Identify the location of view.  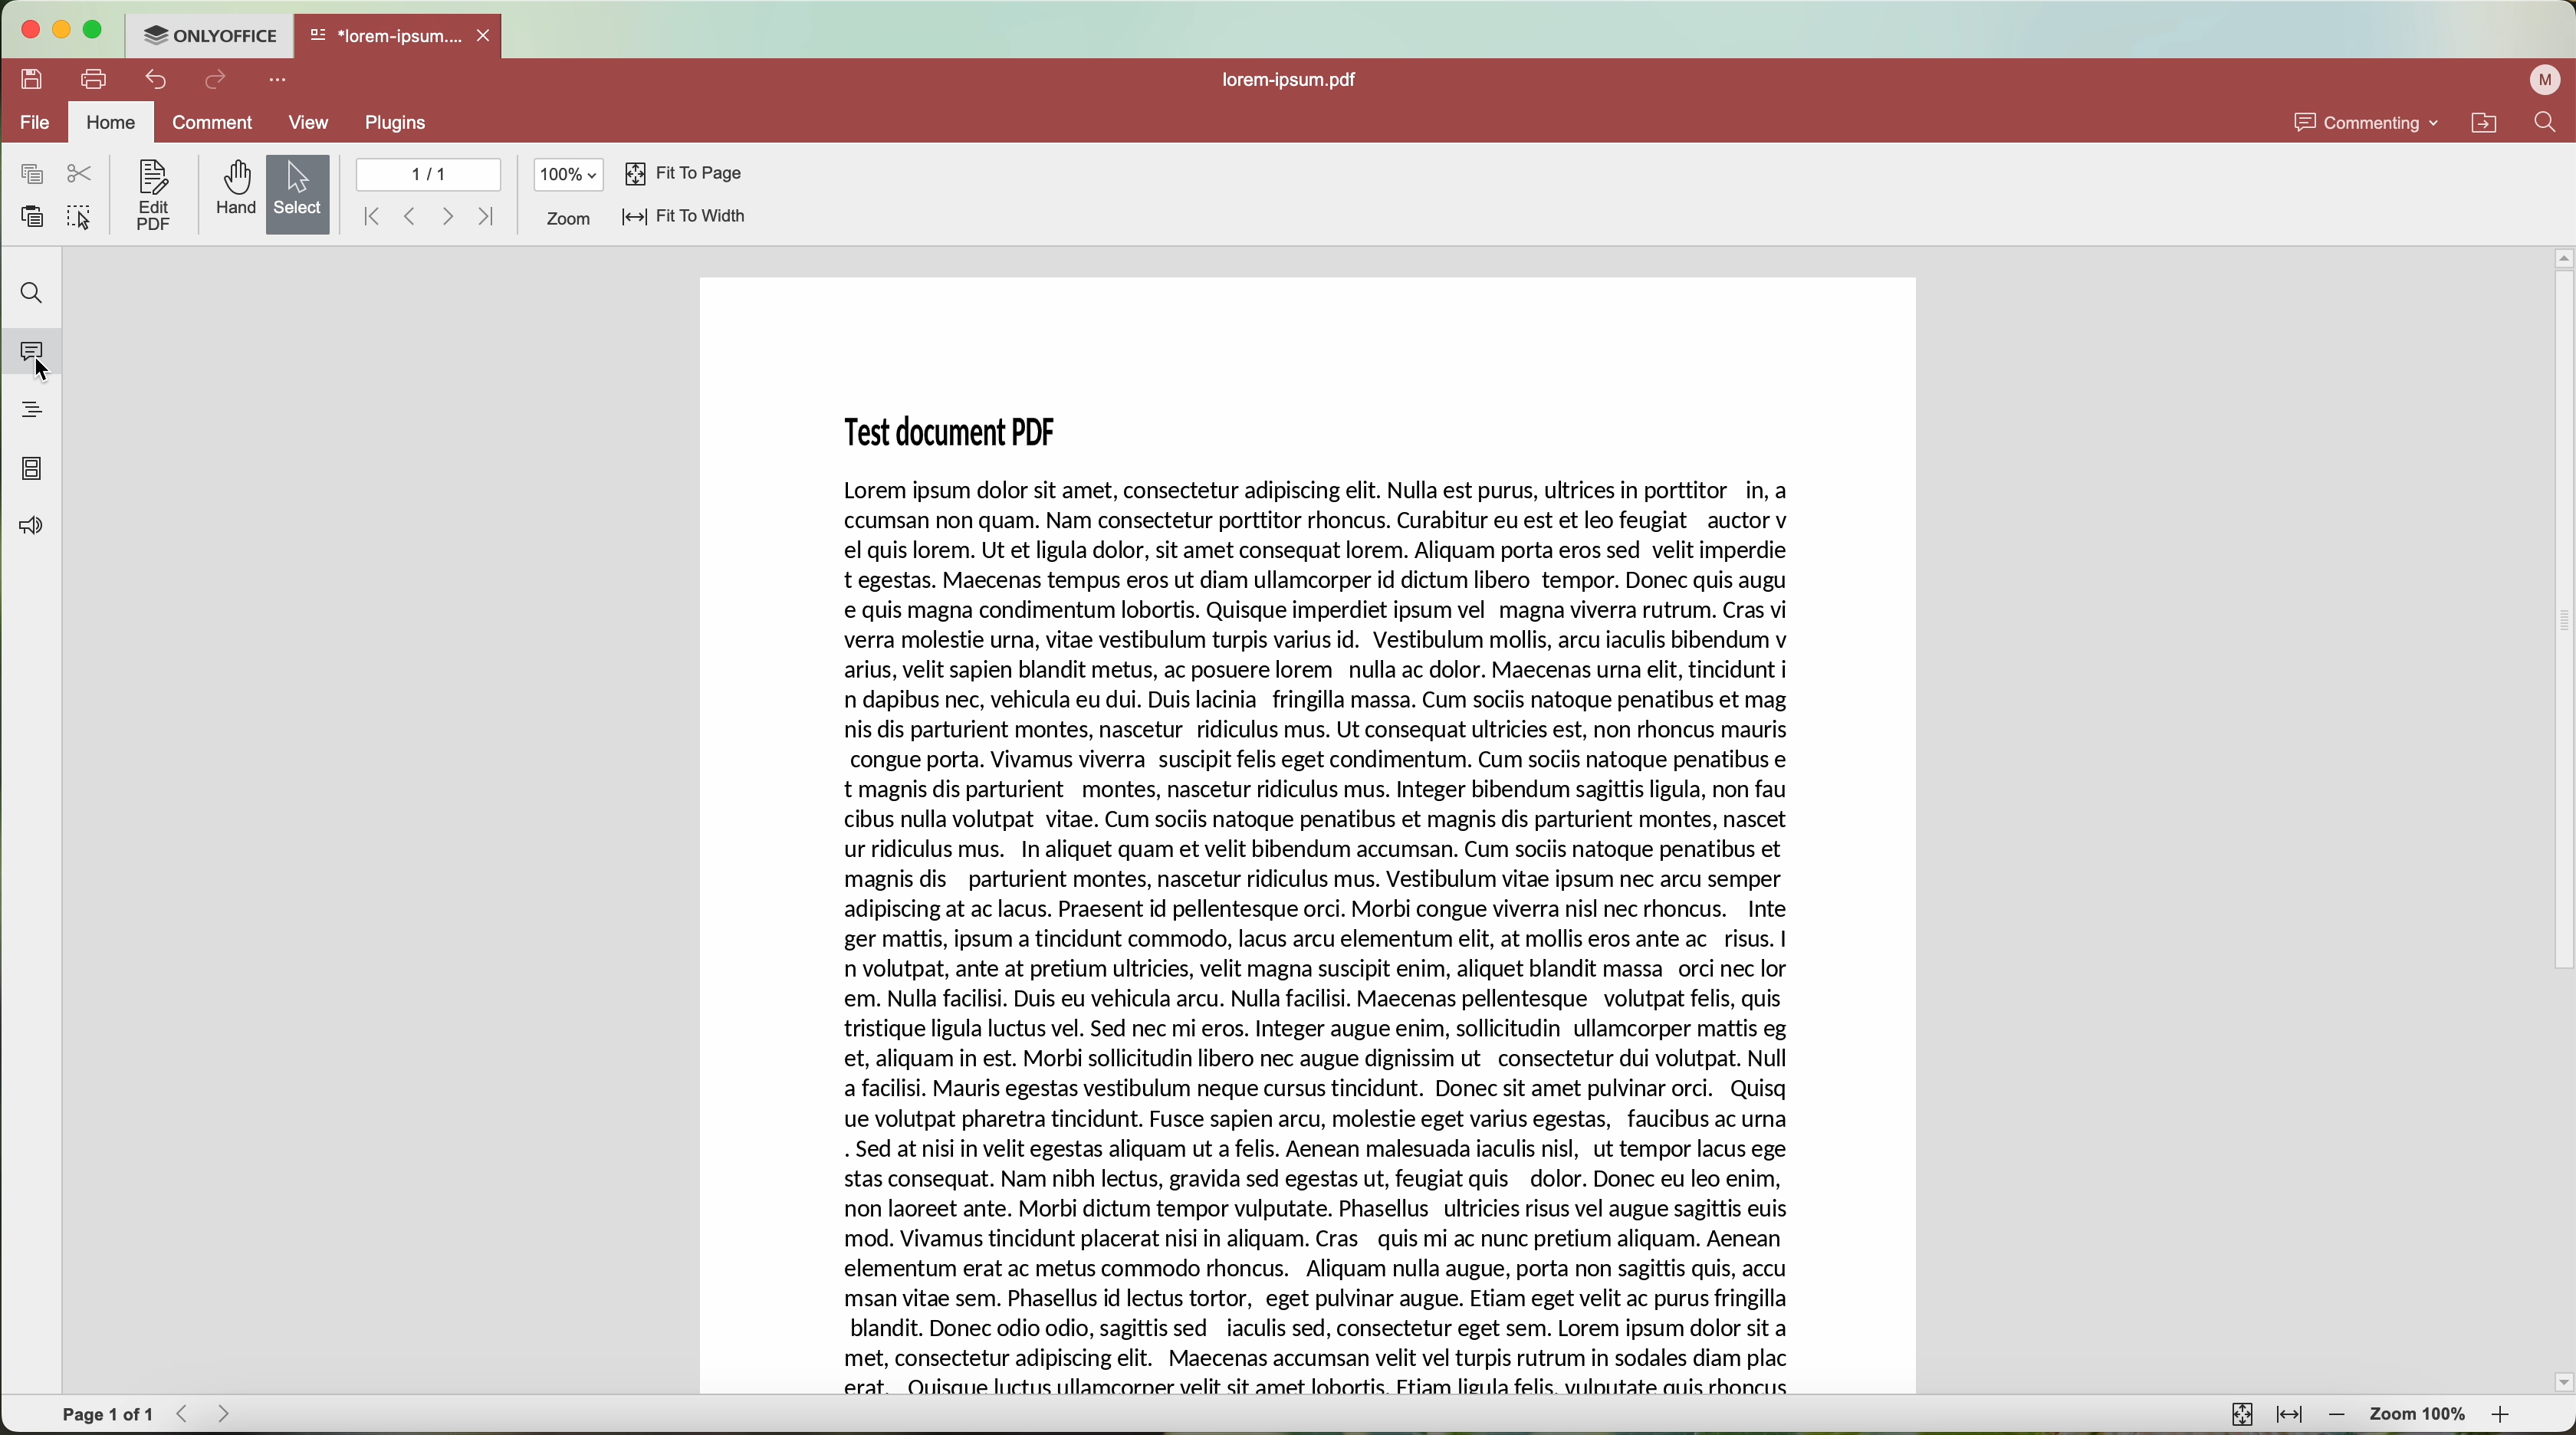
(312, 122).